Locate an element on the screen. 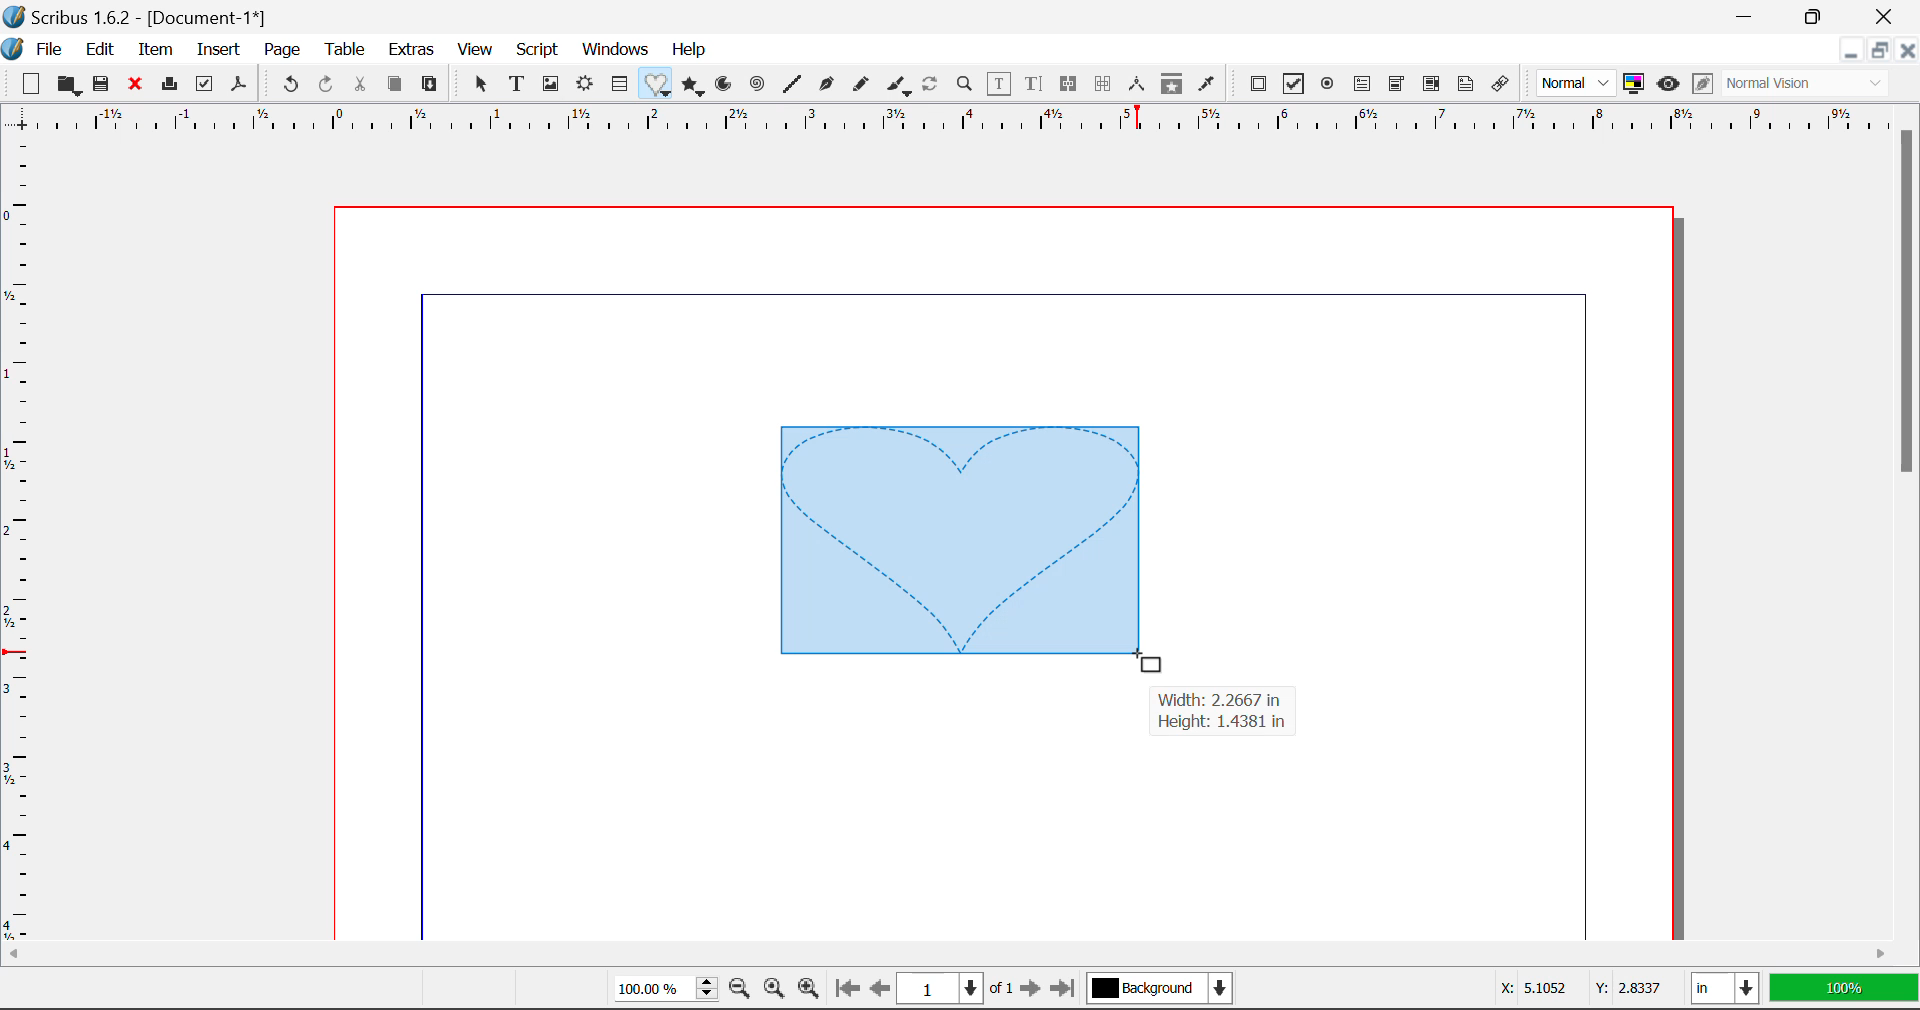 This screenshot has width=1920, height=1010. Open is located at coordinates (70, 85).